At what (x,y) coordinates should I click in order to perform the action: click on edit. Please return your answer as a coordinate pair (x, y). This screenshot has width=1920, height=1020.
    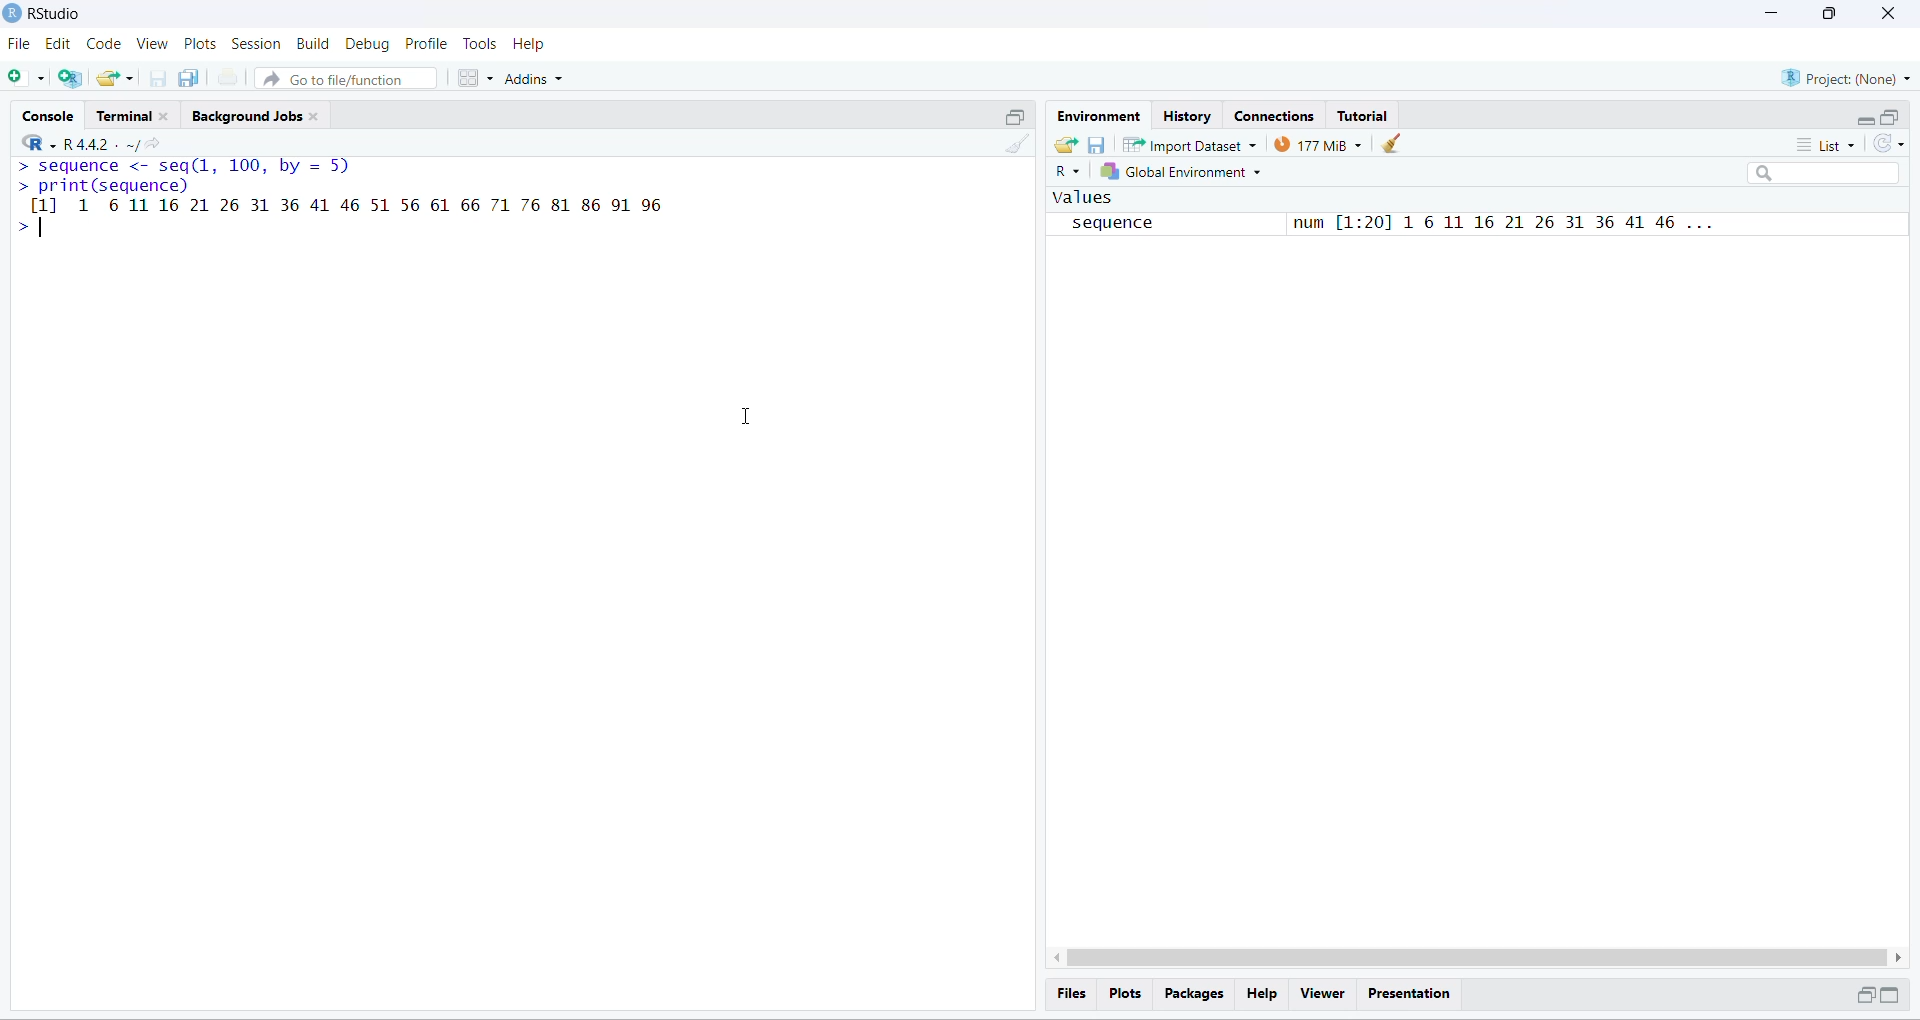
    Looking at the image, I should click on (58, 44).